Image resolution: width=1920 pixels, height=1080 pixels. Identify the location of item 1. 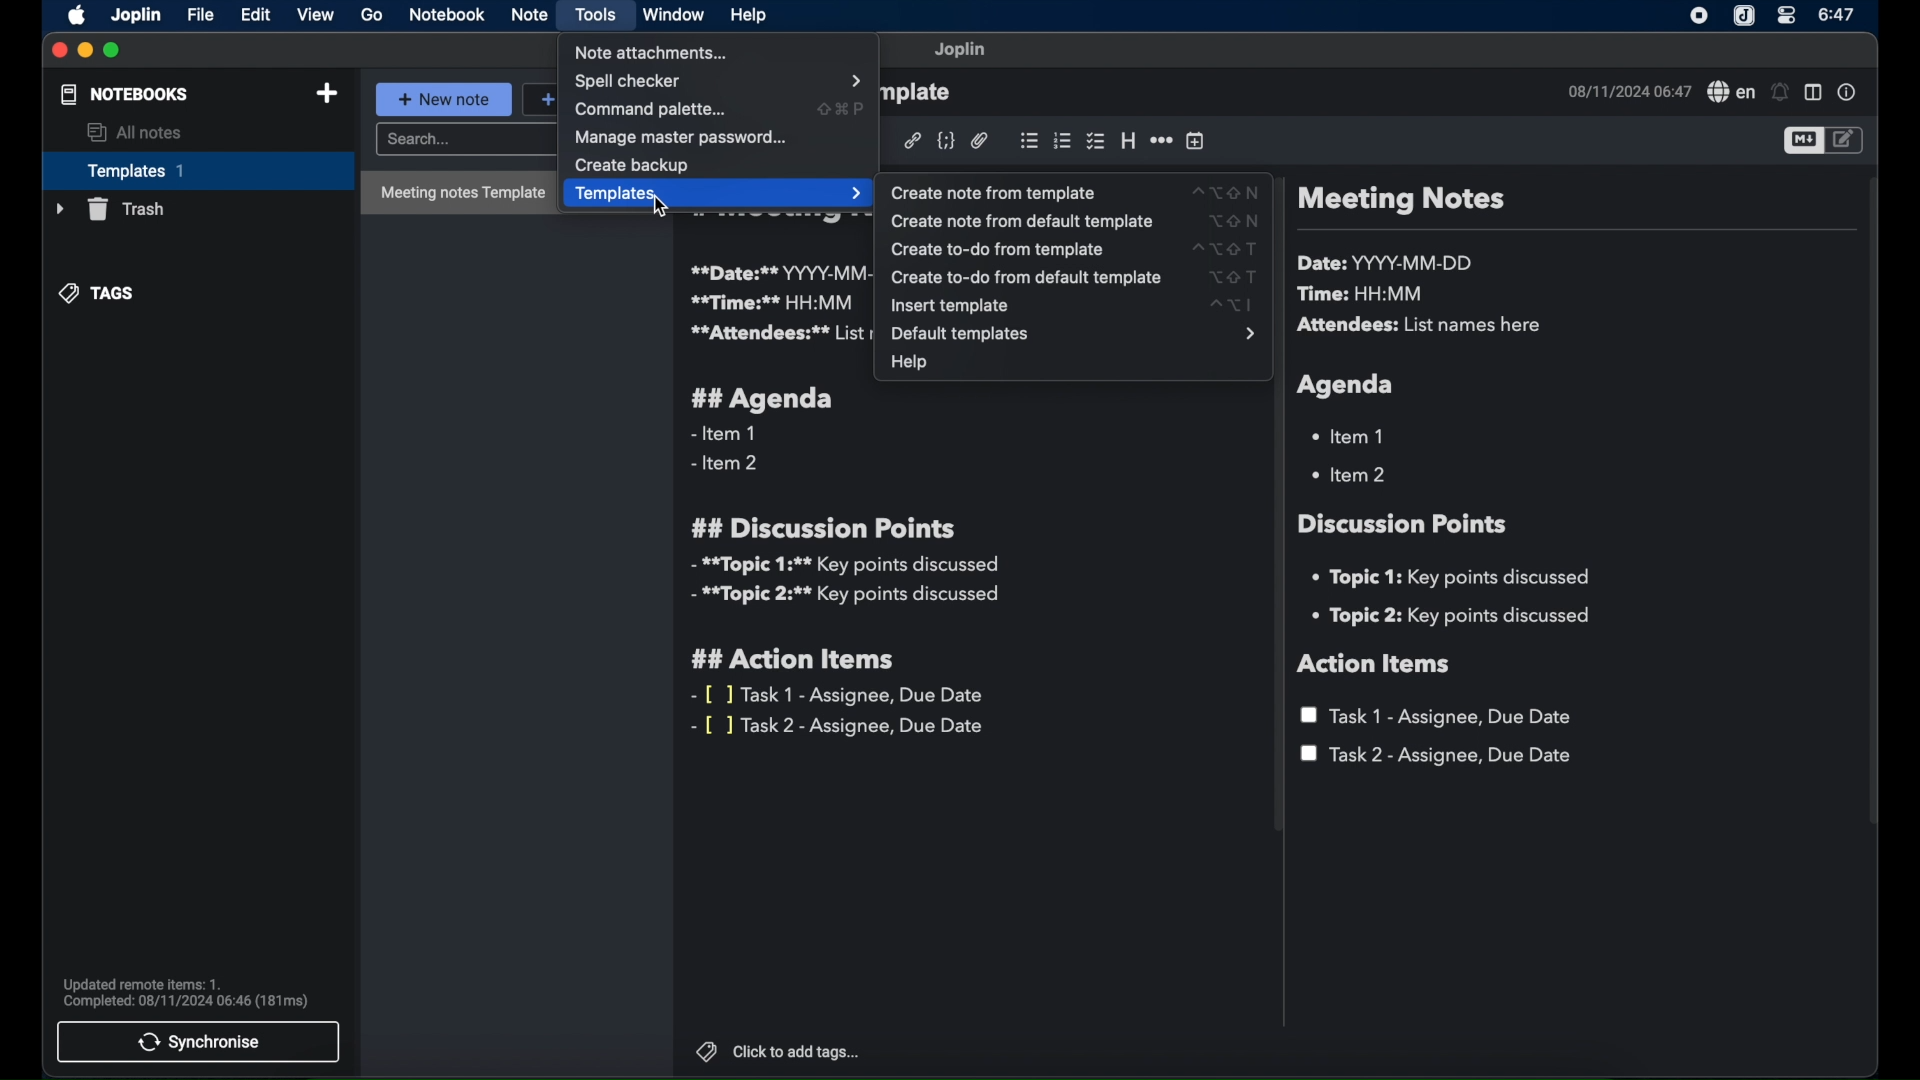
(1351, 435).